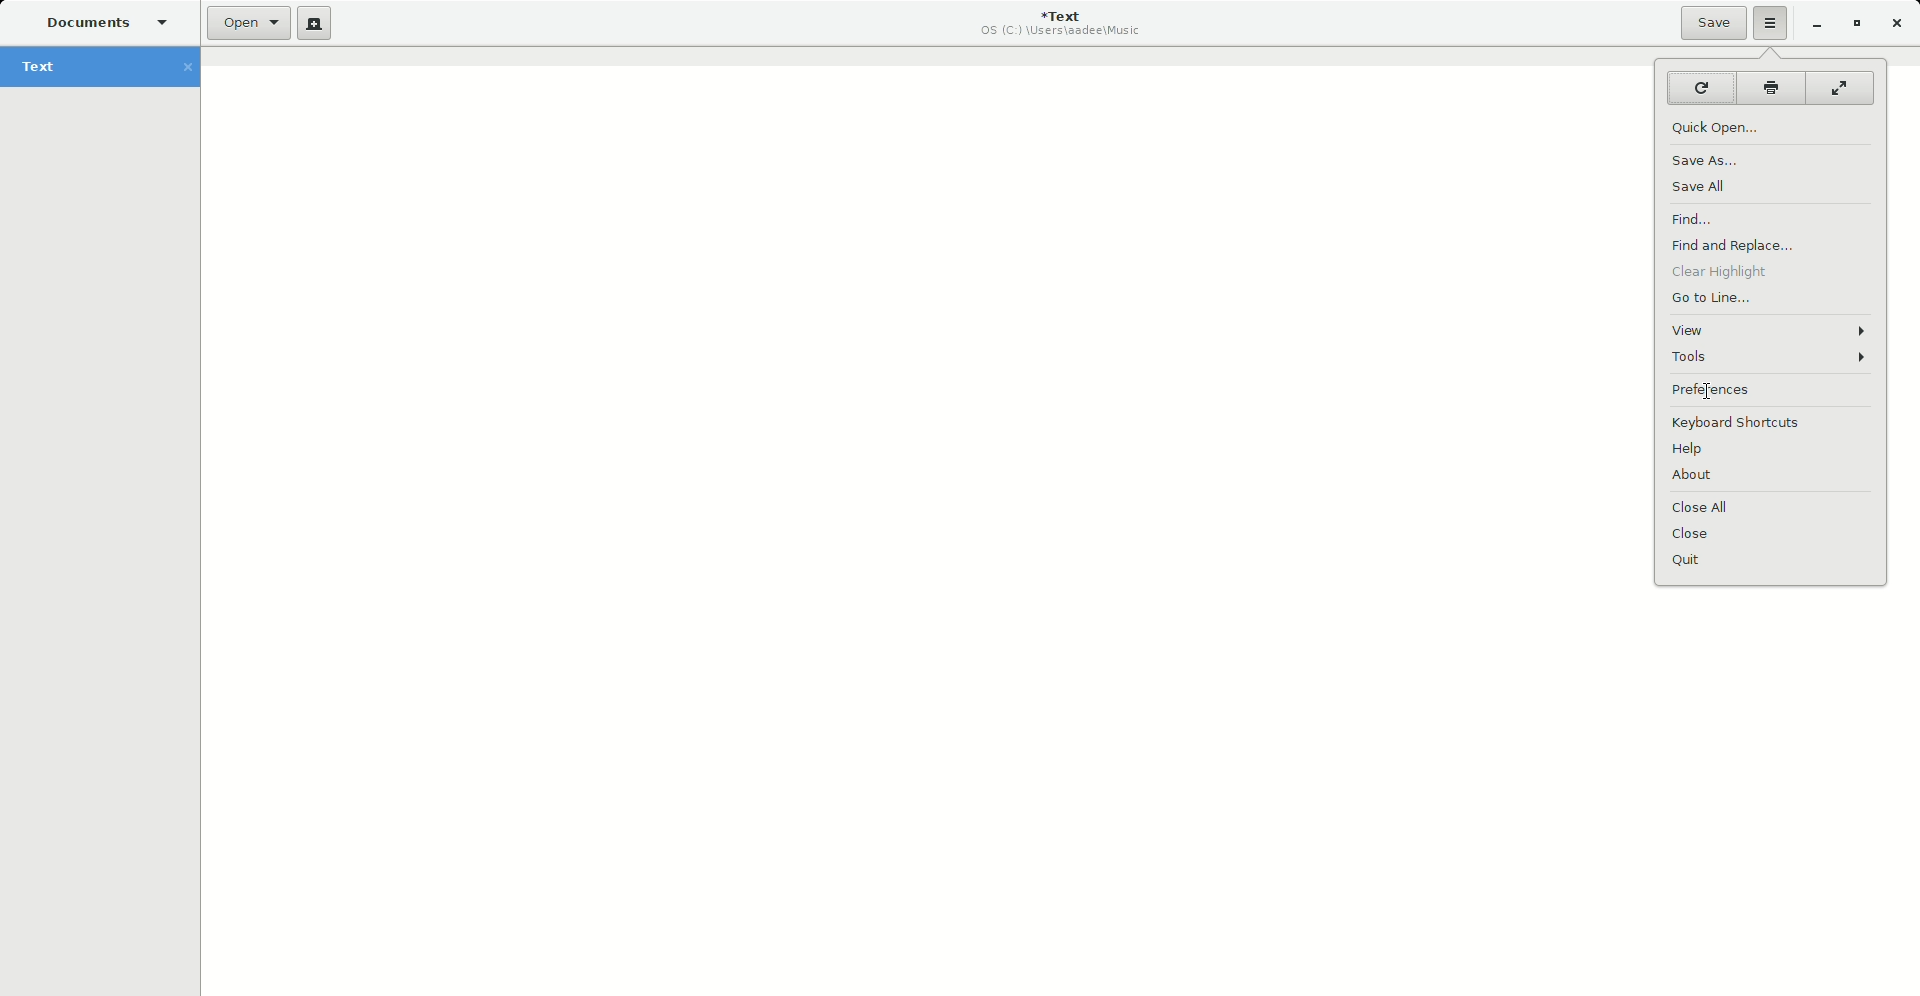 This screenshot has height=996, width=1920. Describe the element at coordinates (1700, 536) in the screenshot. I see `Close` at that location.